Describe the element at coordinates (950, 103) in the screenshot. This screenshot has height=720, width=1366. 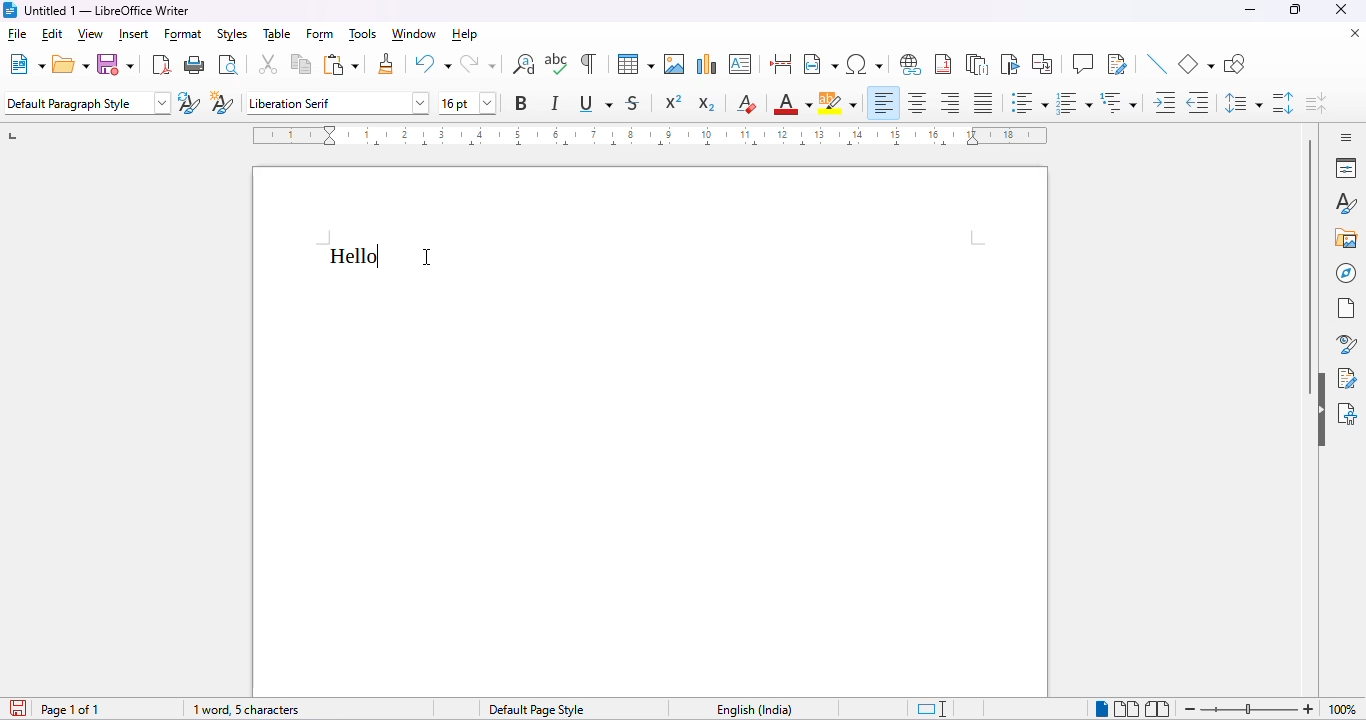
I see `align right` at that location.